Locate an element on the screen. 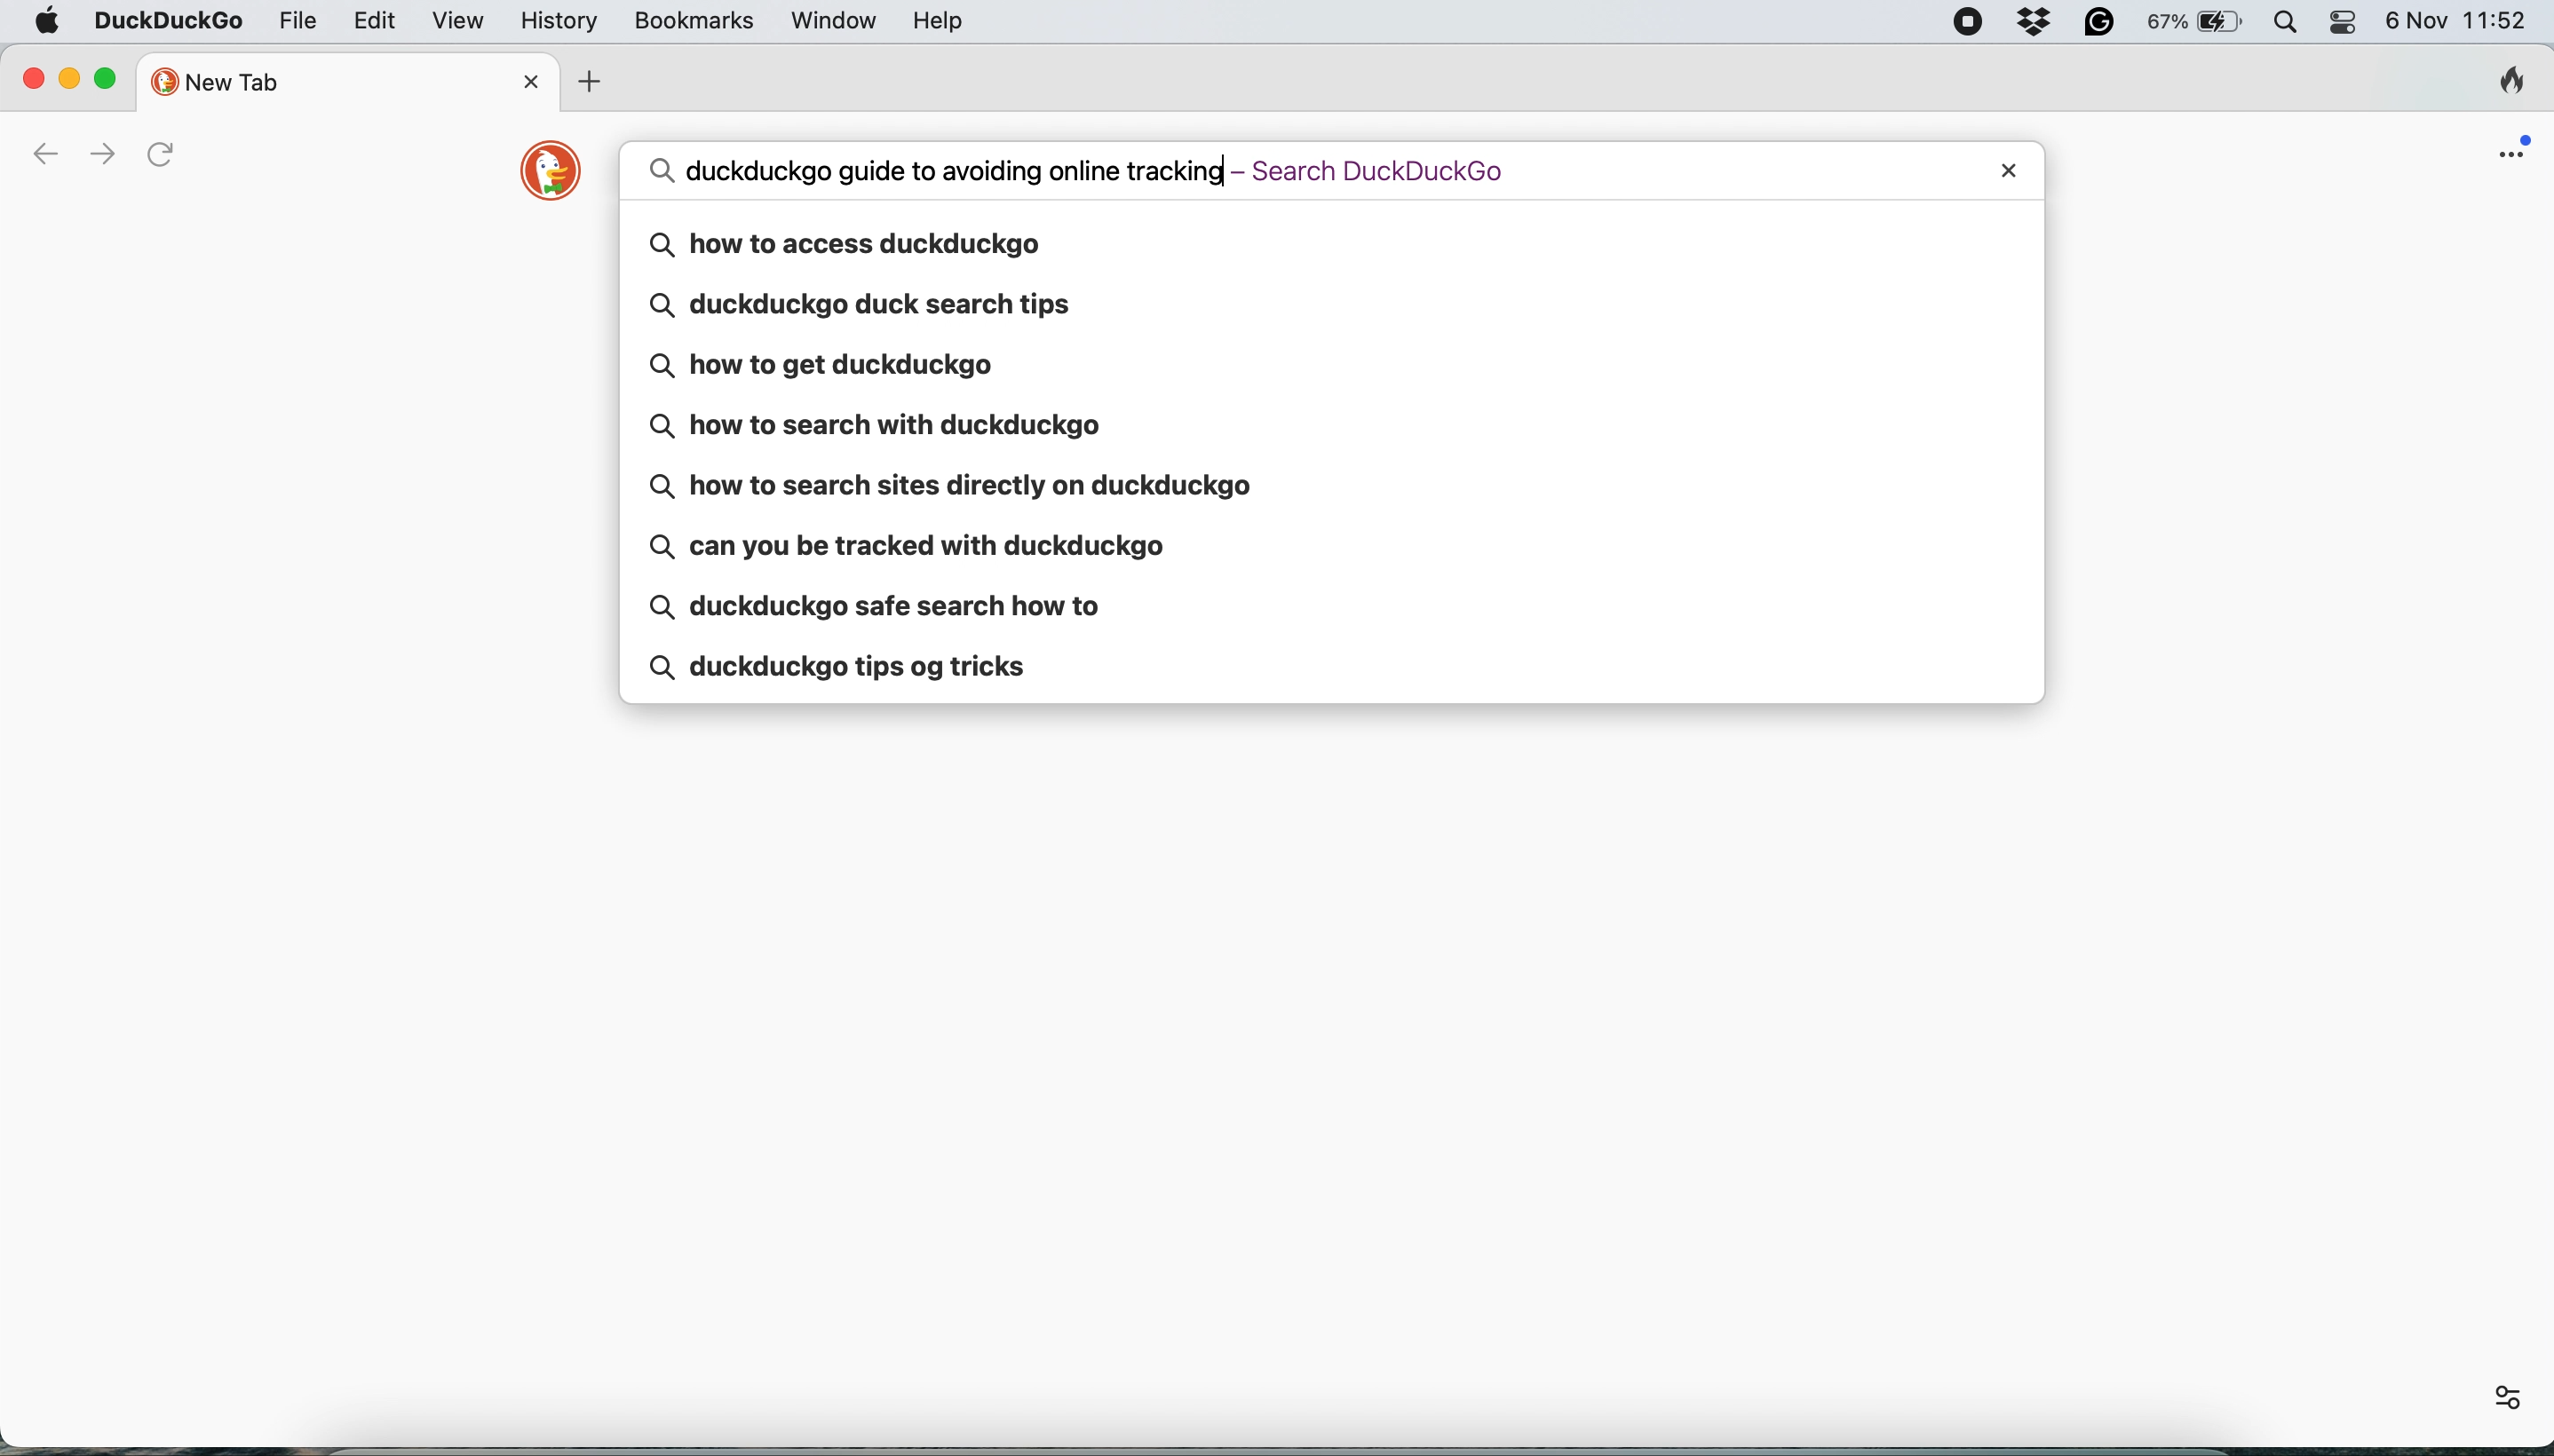 Image resolution: width=2554 pixels, height=1456 pixels. refresh is located at coordinates (168, 155).